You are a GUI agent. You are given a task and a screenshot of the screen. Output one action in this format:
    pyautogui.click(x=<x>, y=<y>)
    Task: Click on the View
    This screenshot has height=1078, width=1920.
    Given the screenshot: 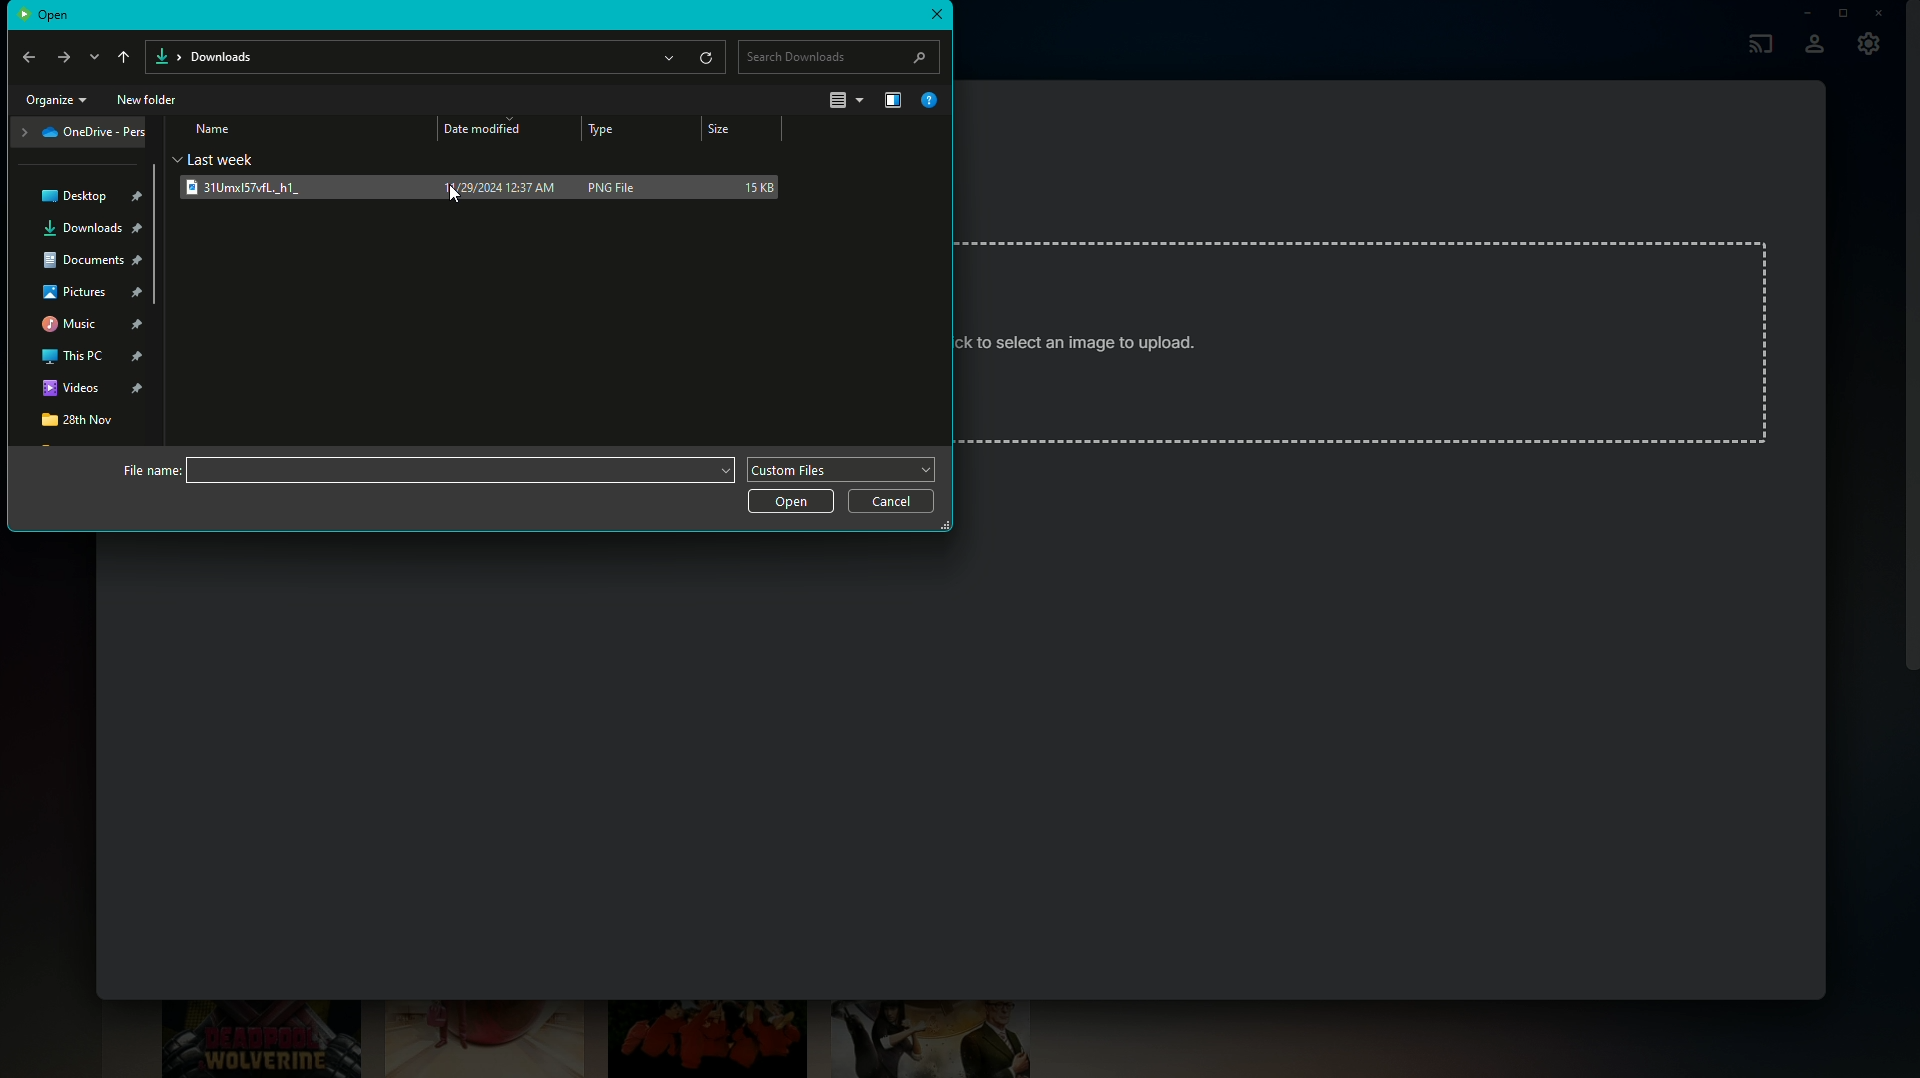 What is the action you would take?
    pyautogui.click(x=888, y=99)
    